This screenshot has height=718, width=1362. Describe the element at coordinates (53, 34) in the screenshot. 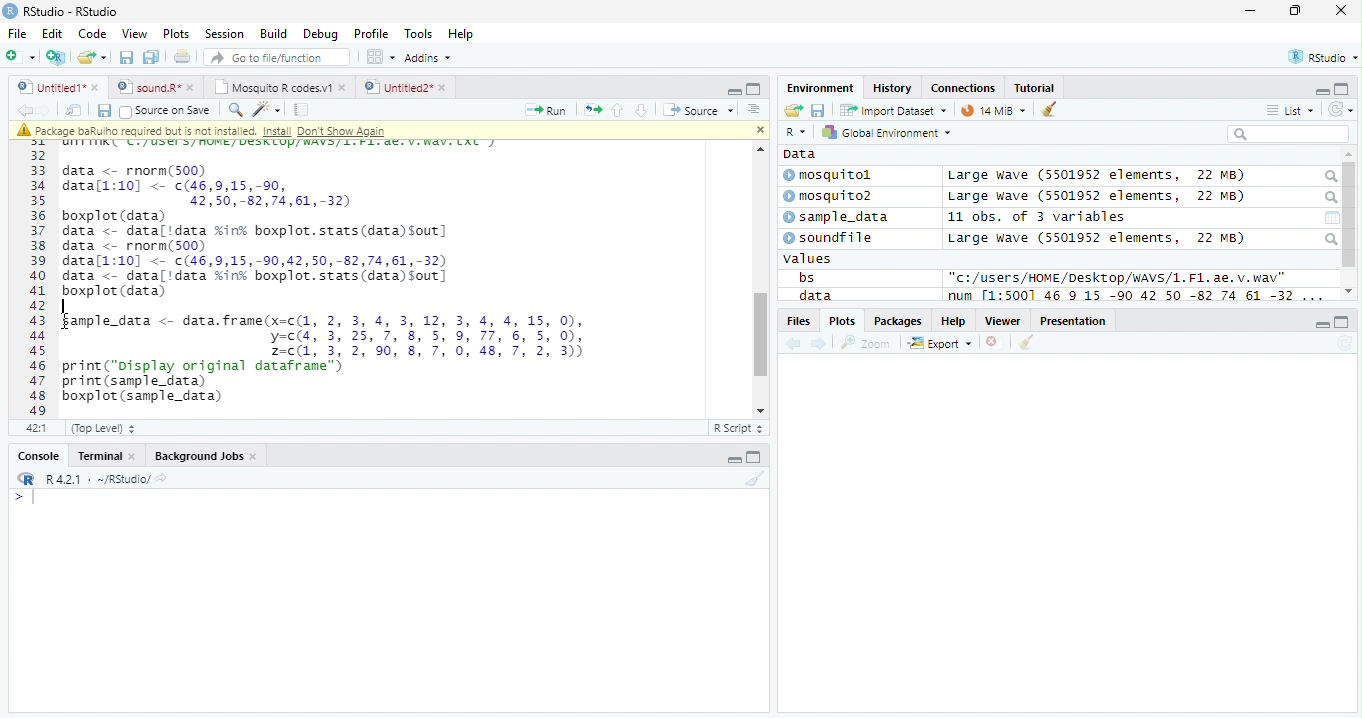

I see `Edit` at that location.